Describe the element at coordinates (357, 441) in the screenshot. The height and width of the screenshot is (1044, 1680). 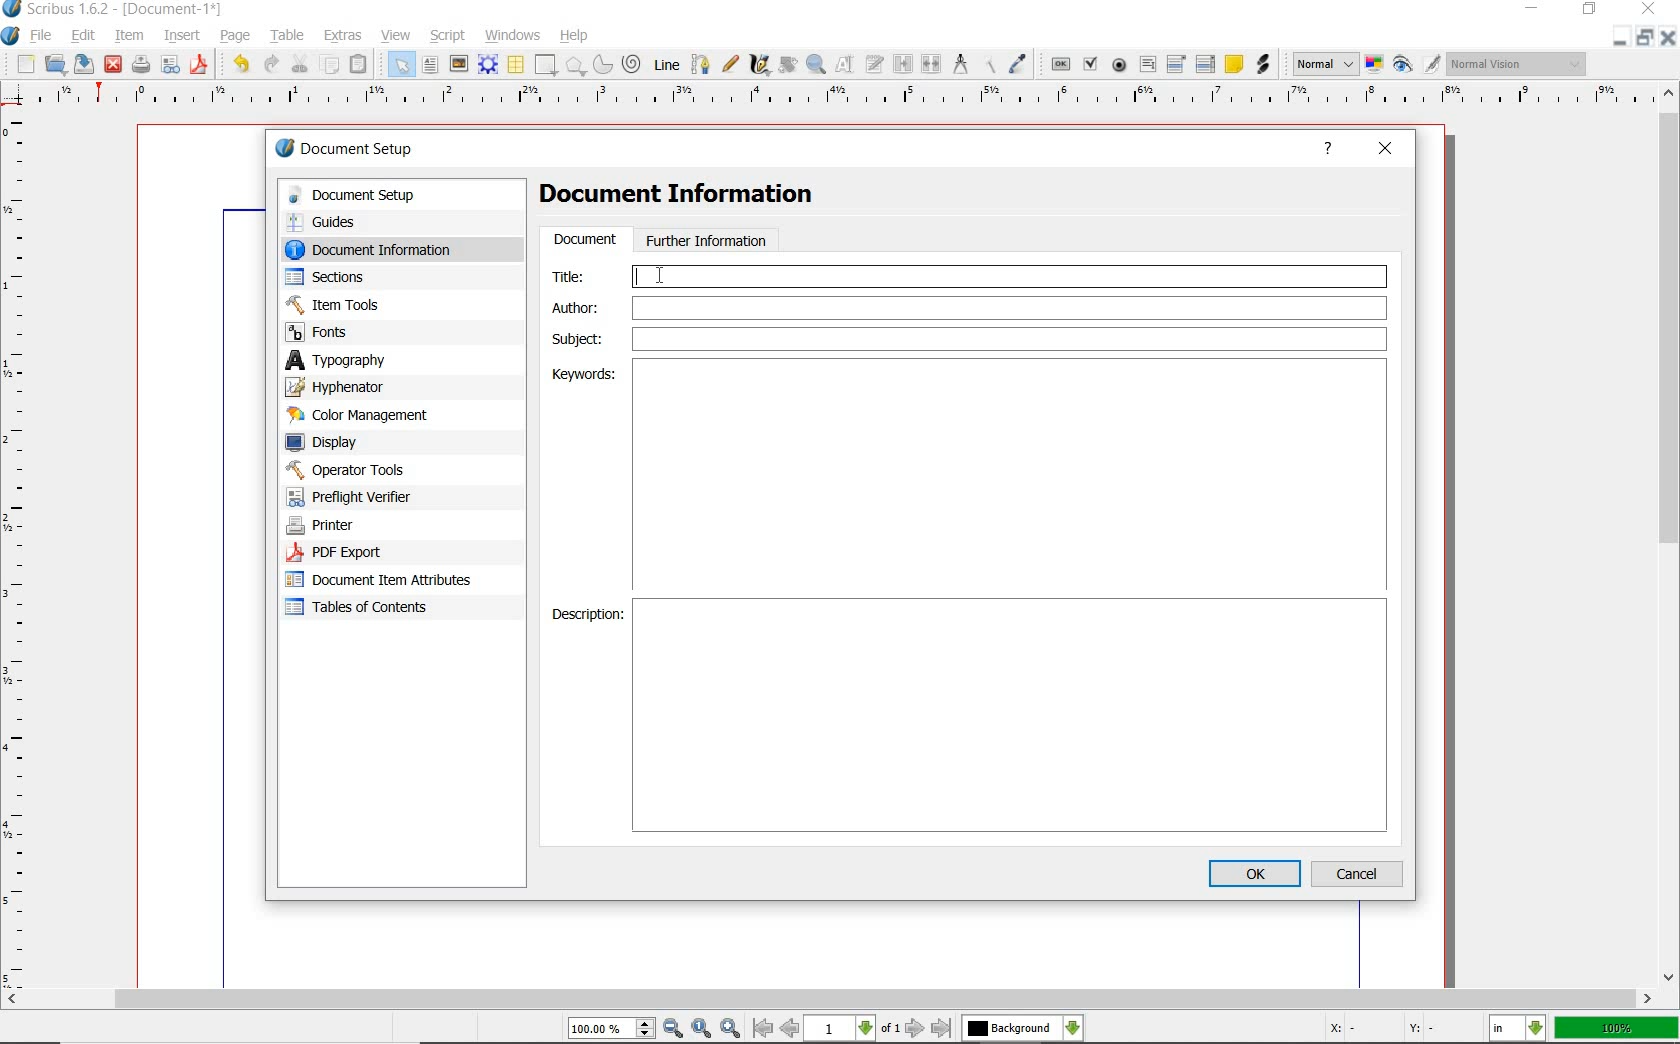
I see `display` at that location.